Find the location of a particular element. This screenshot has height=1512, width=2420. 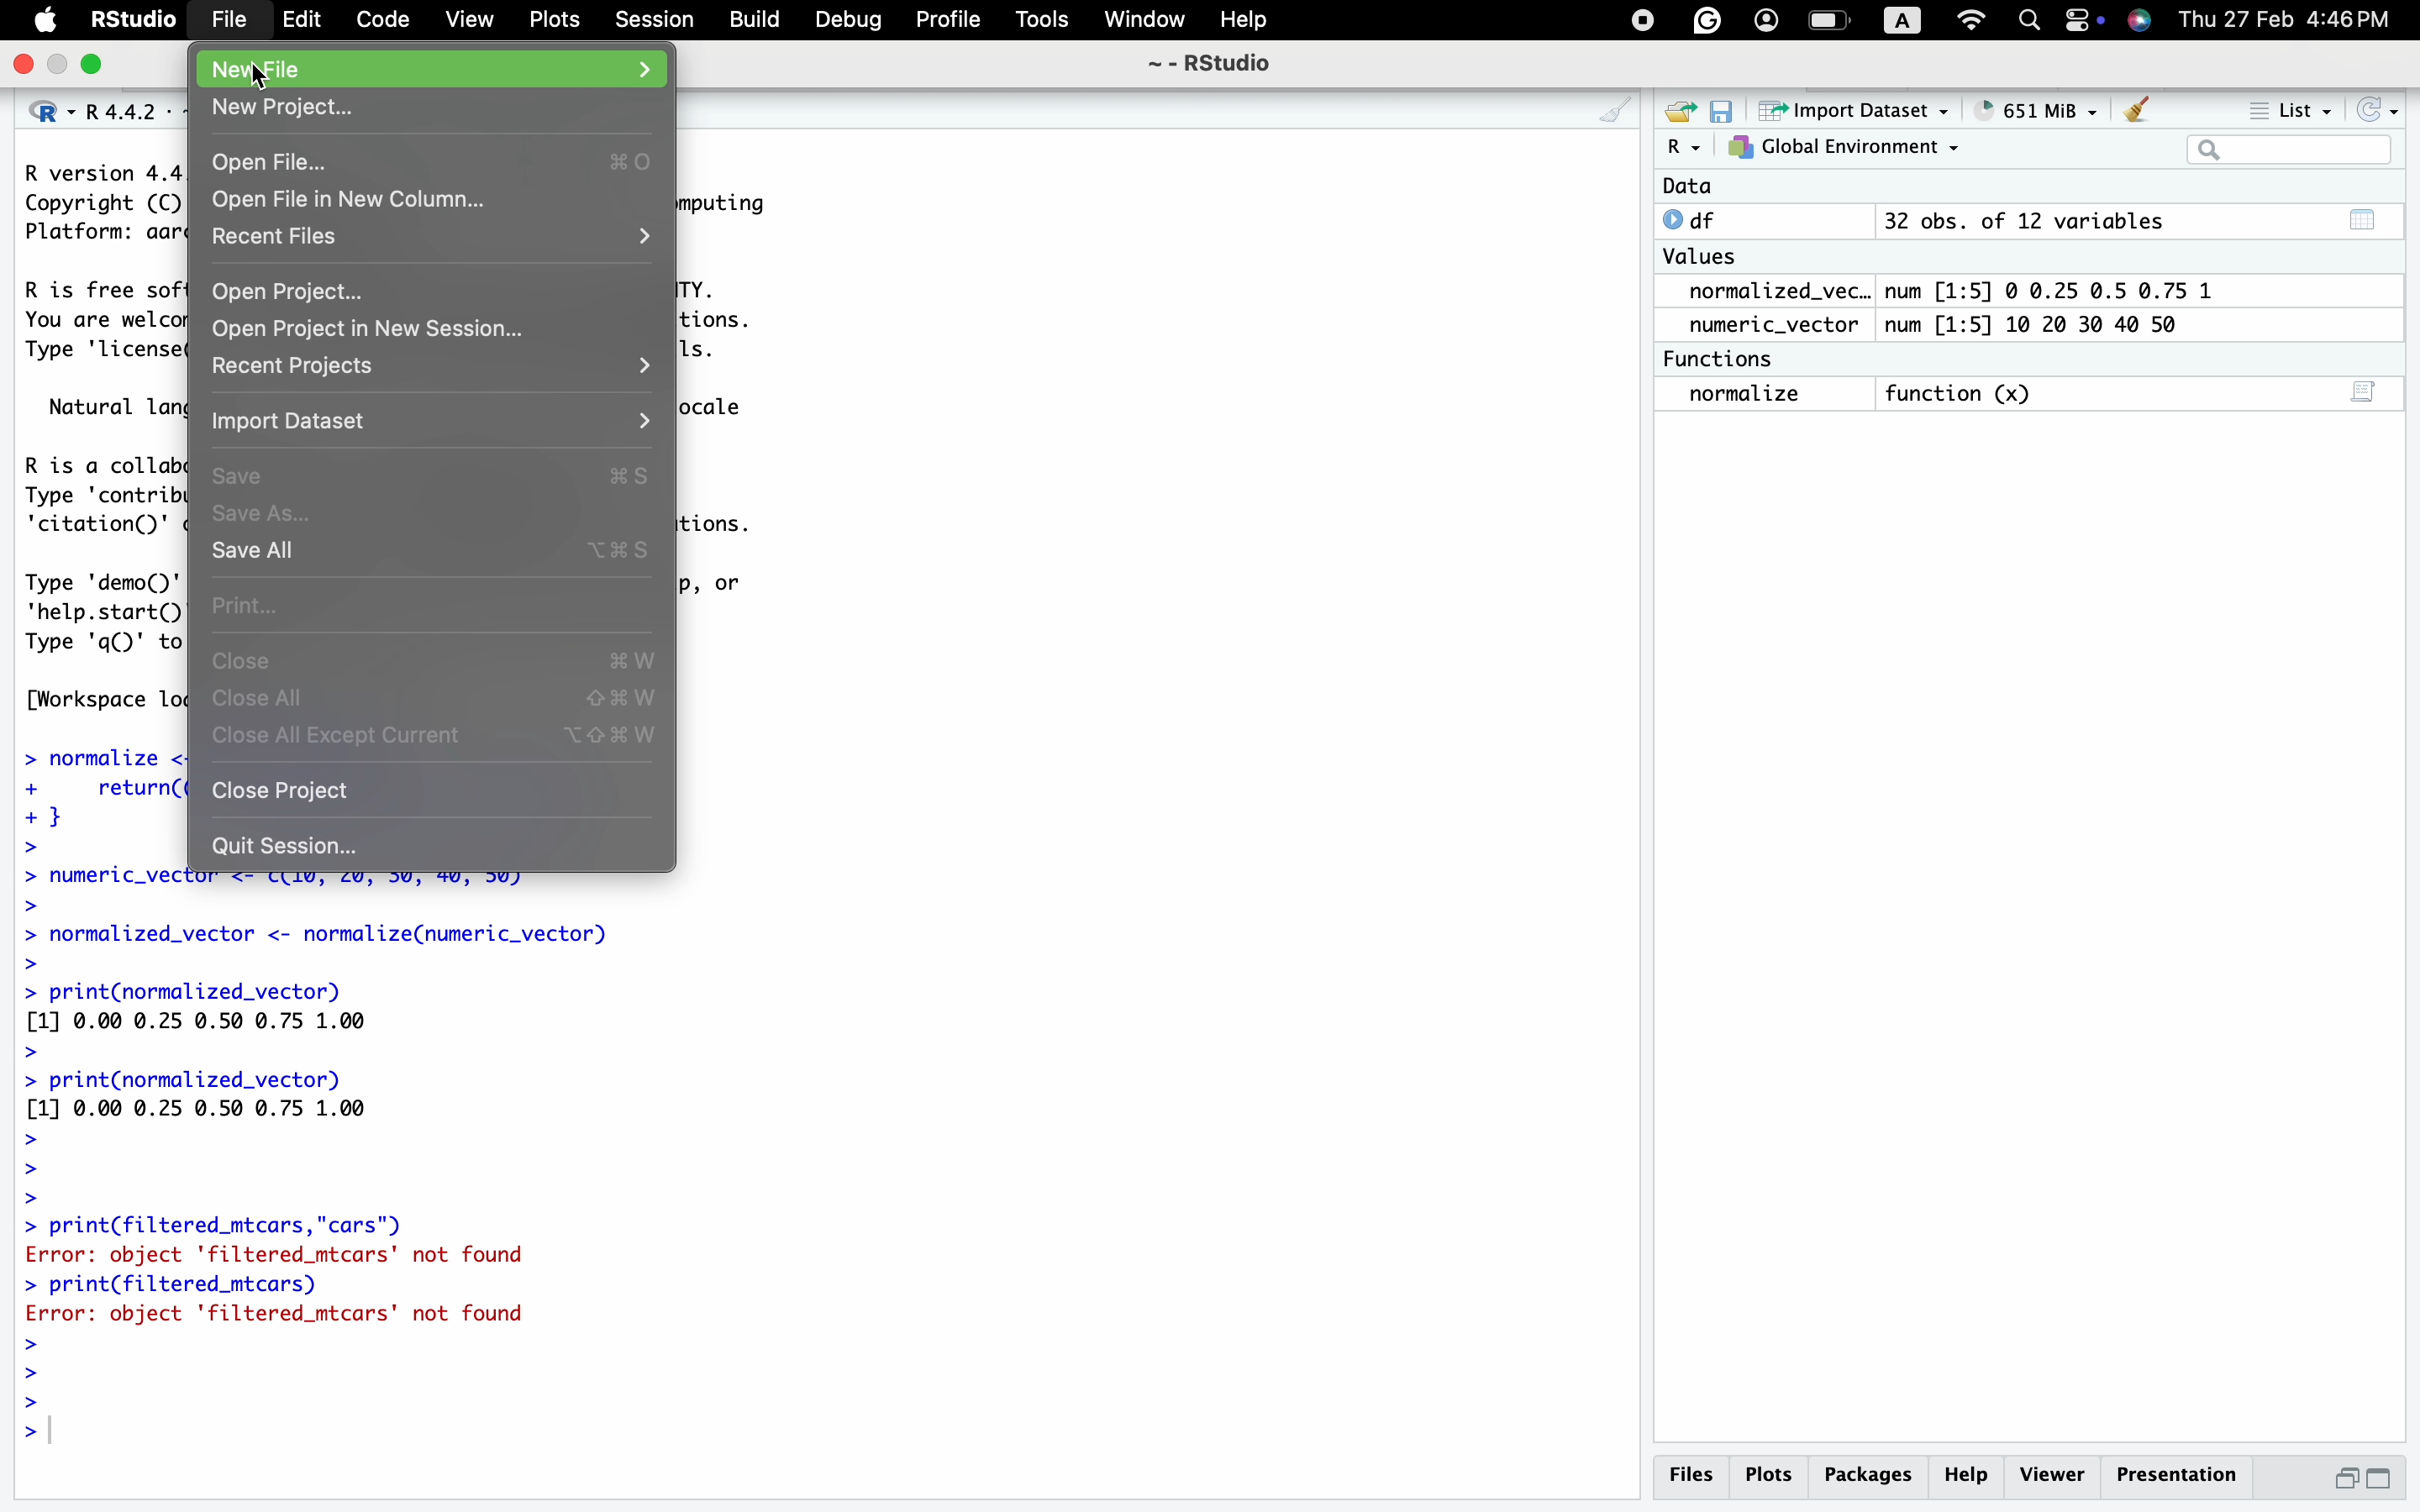

R  is located at coordinates (1684, 147).